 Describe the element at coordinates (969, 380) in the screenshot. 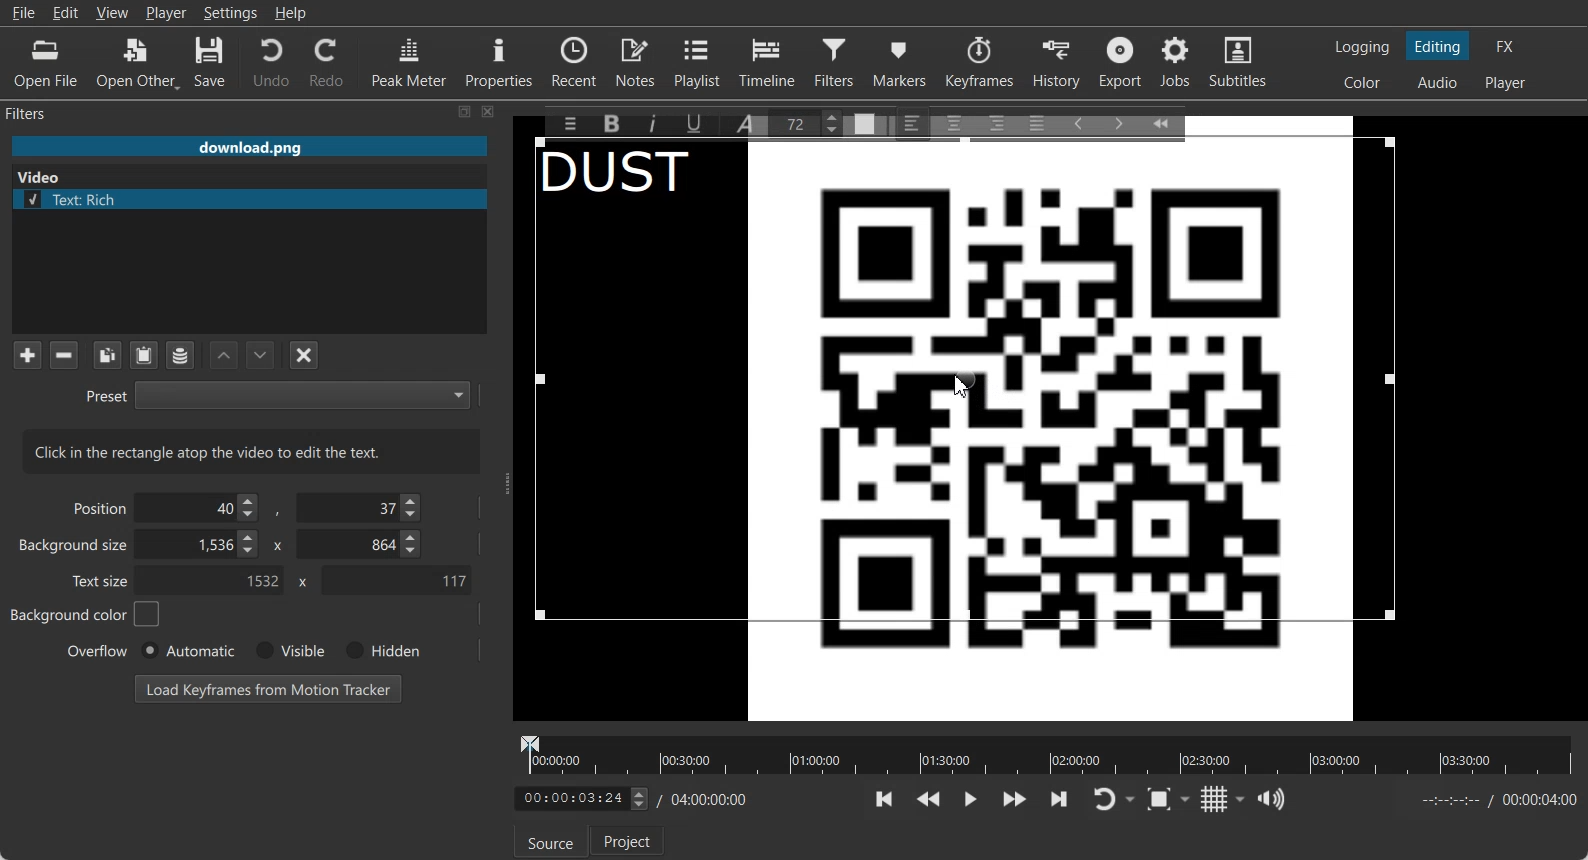

I see `Text Frame` at that location.